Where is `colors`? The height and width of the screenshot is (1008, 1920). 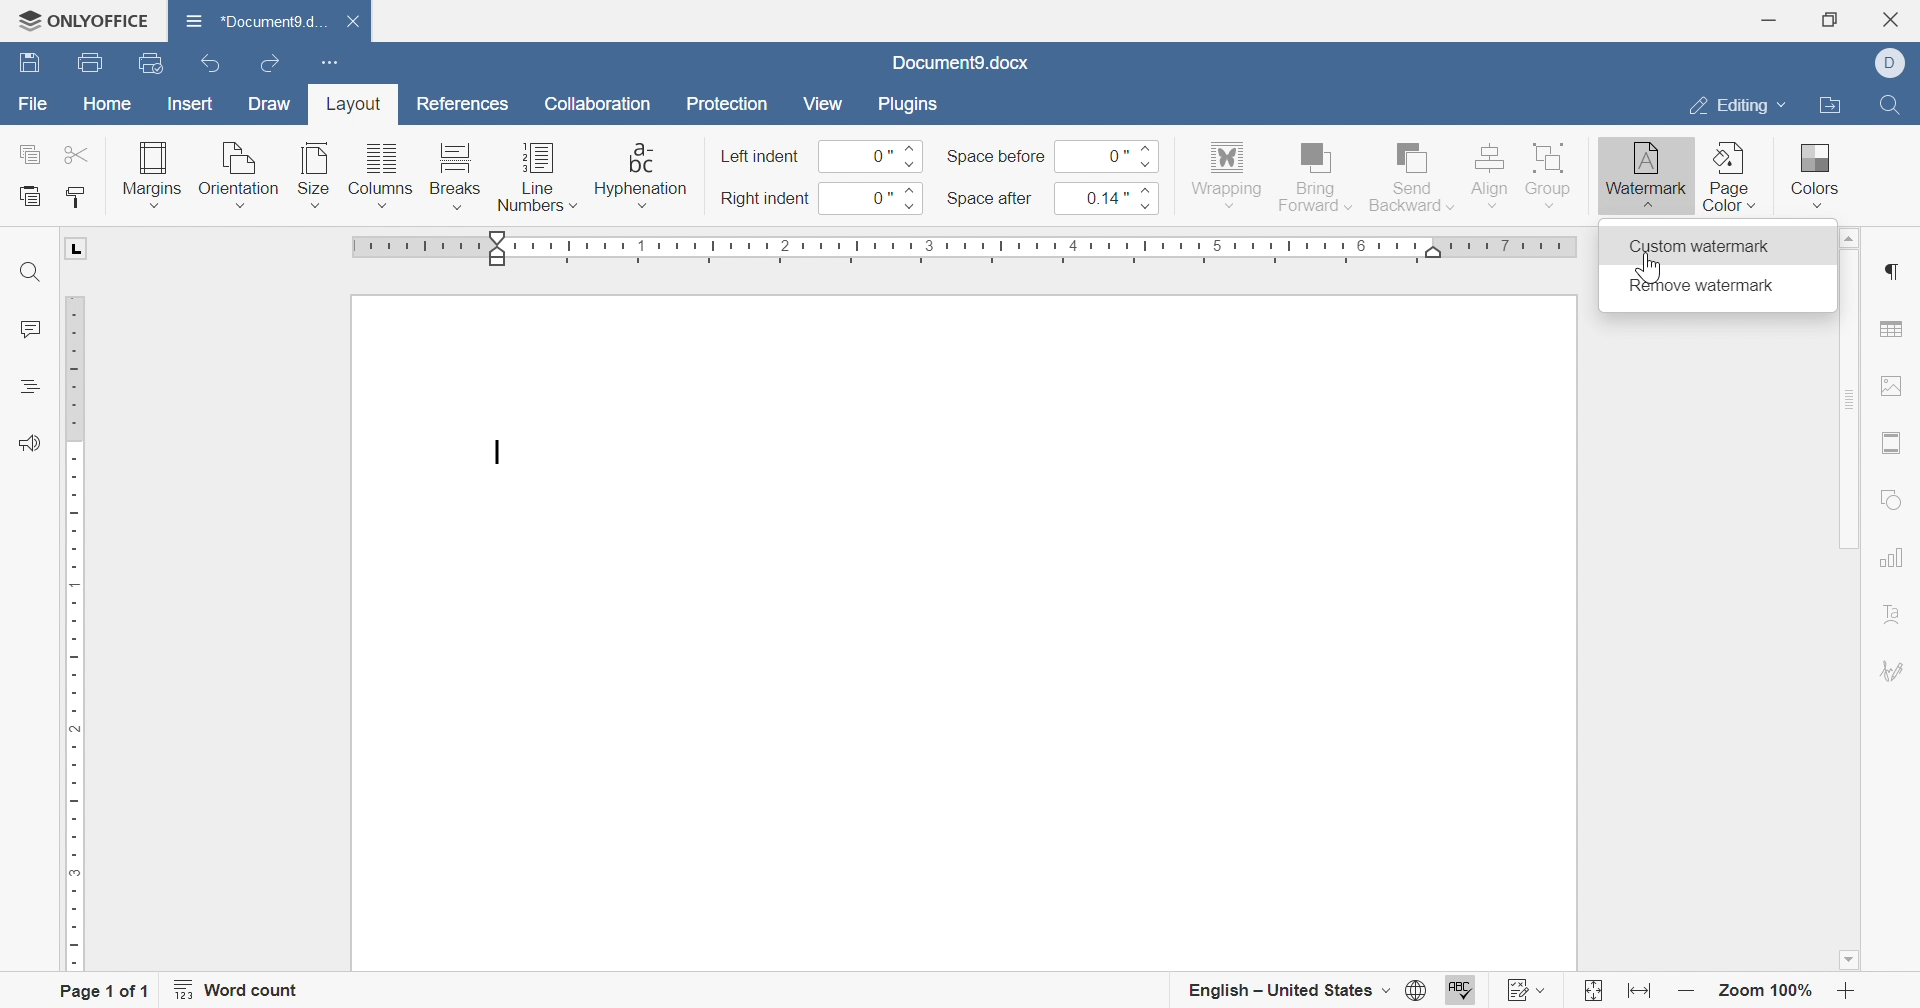
colors is located at coordinates (1811, 168).